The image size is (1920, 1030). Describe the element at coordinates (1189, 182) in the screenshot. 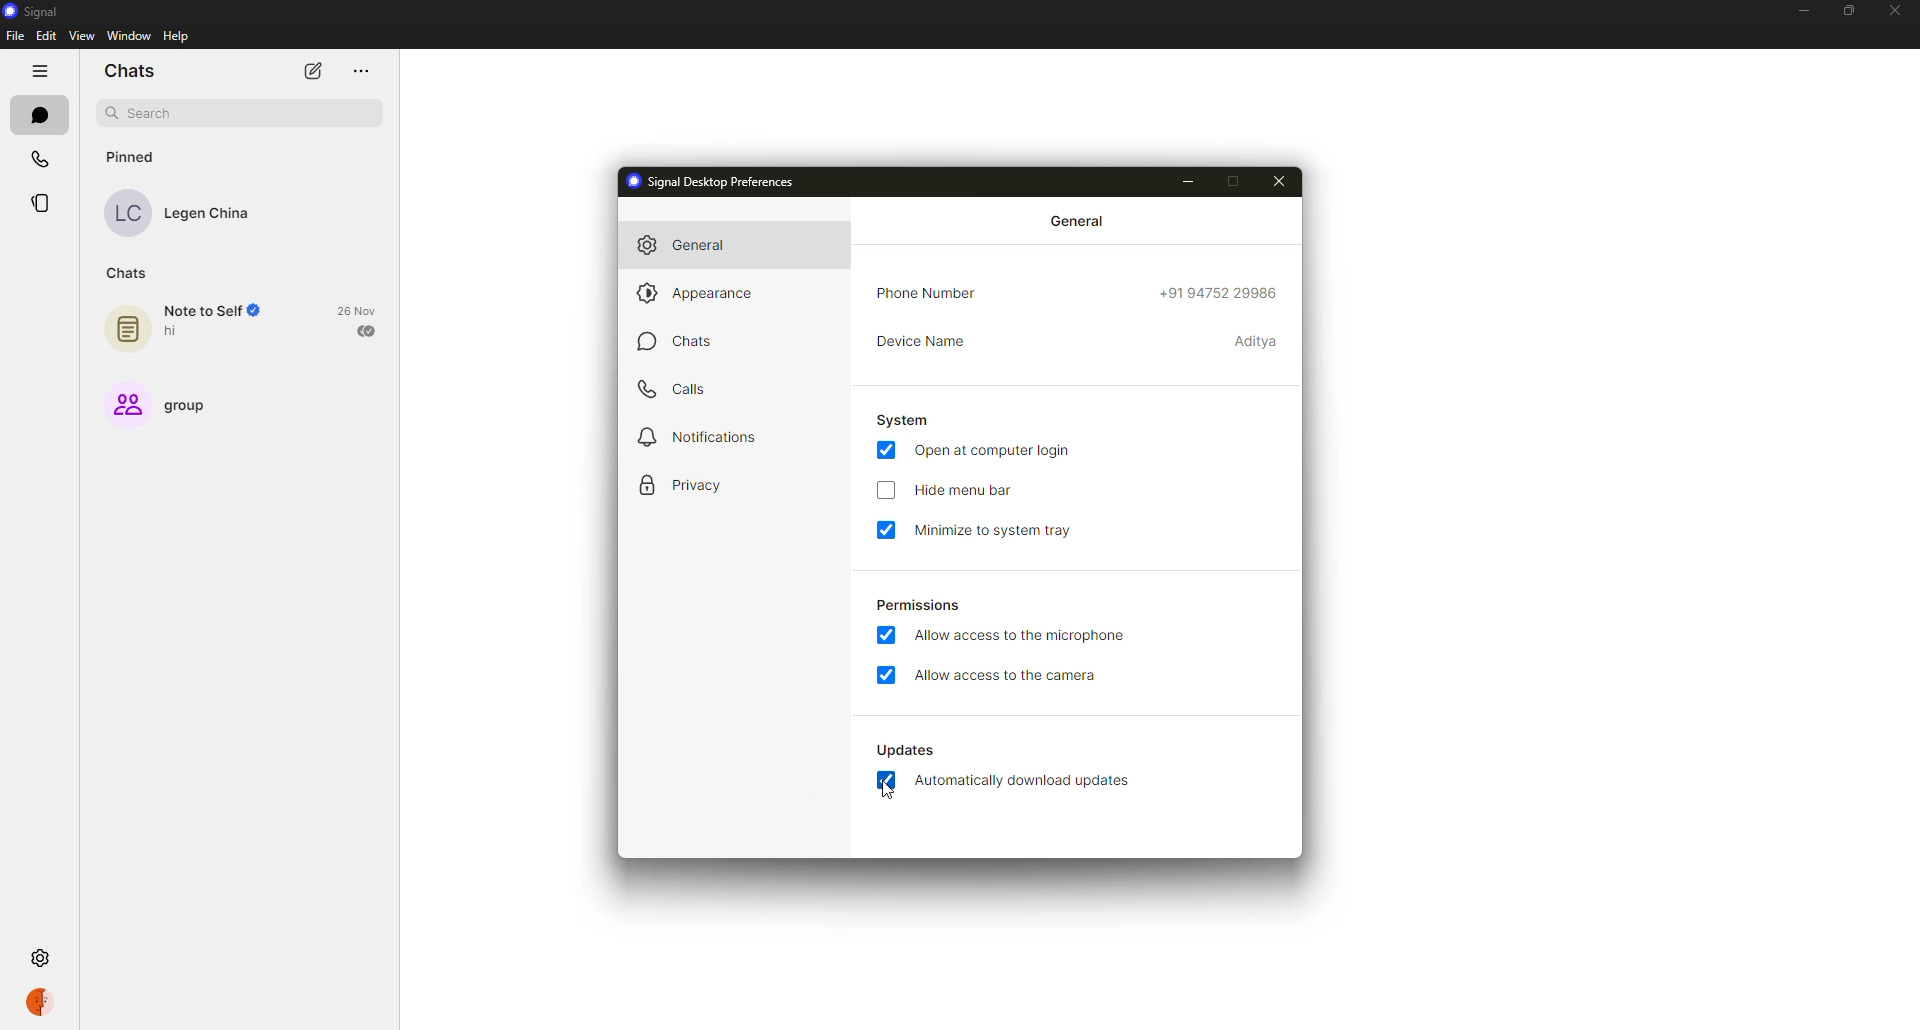

I see `minimize` at that location.